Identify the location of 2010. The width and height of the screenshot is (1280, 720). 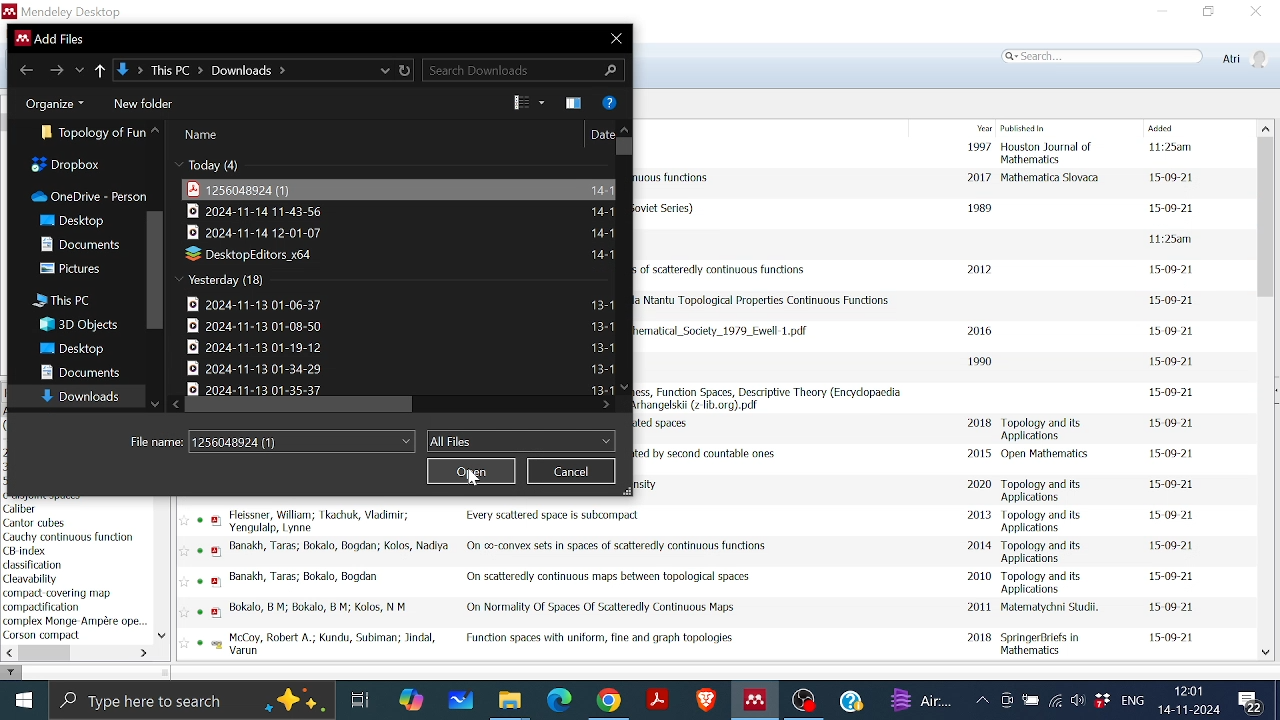
(980, 577).